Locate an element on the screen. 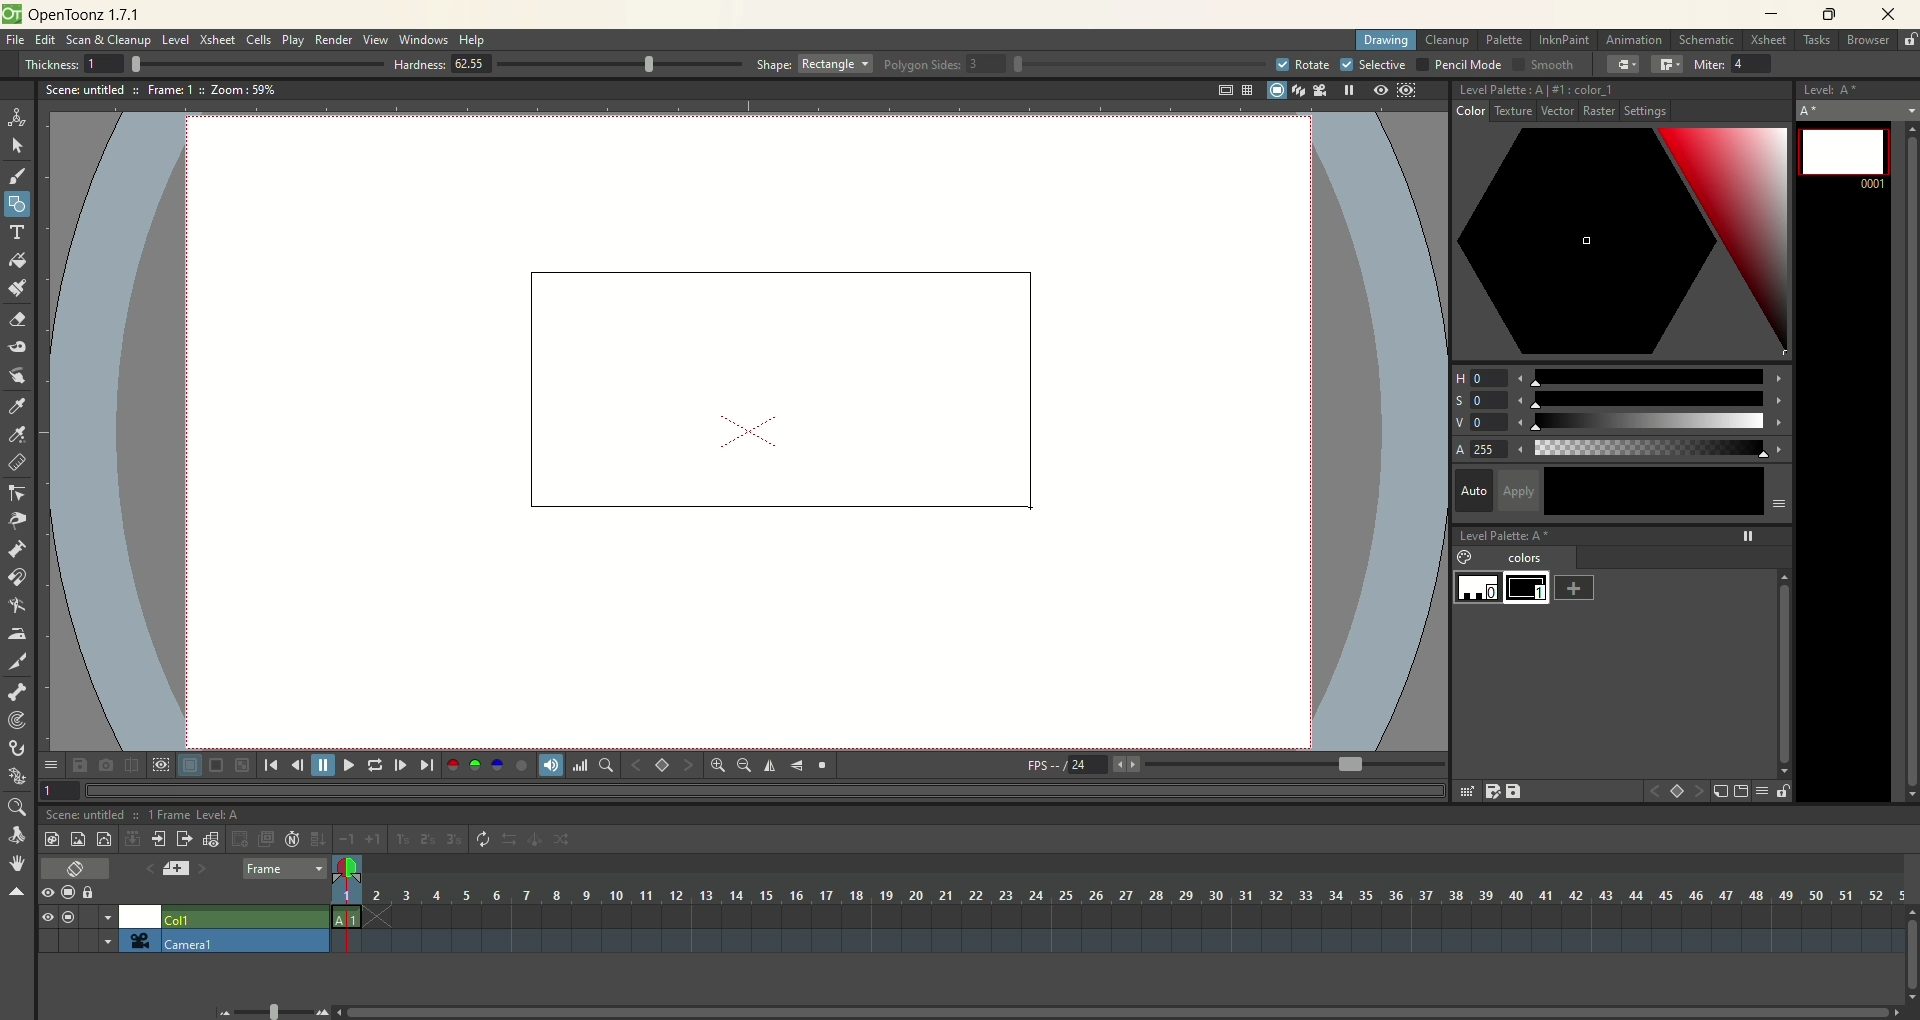 This screenshot has height=1020, width=1920. selection tool is located at coordinates (17, 145).